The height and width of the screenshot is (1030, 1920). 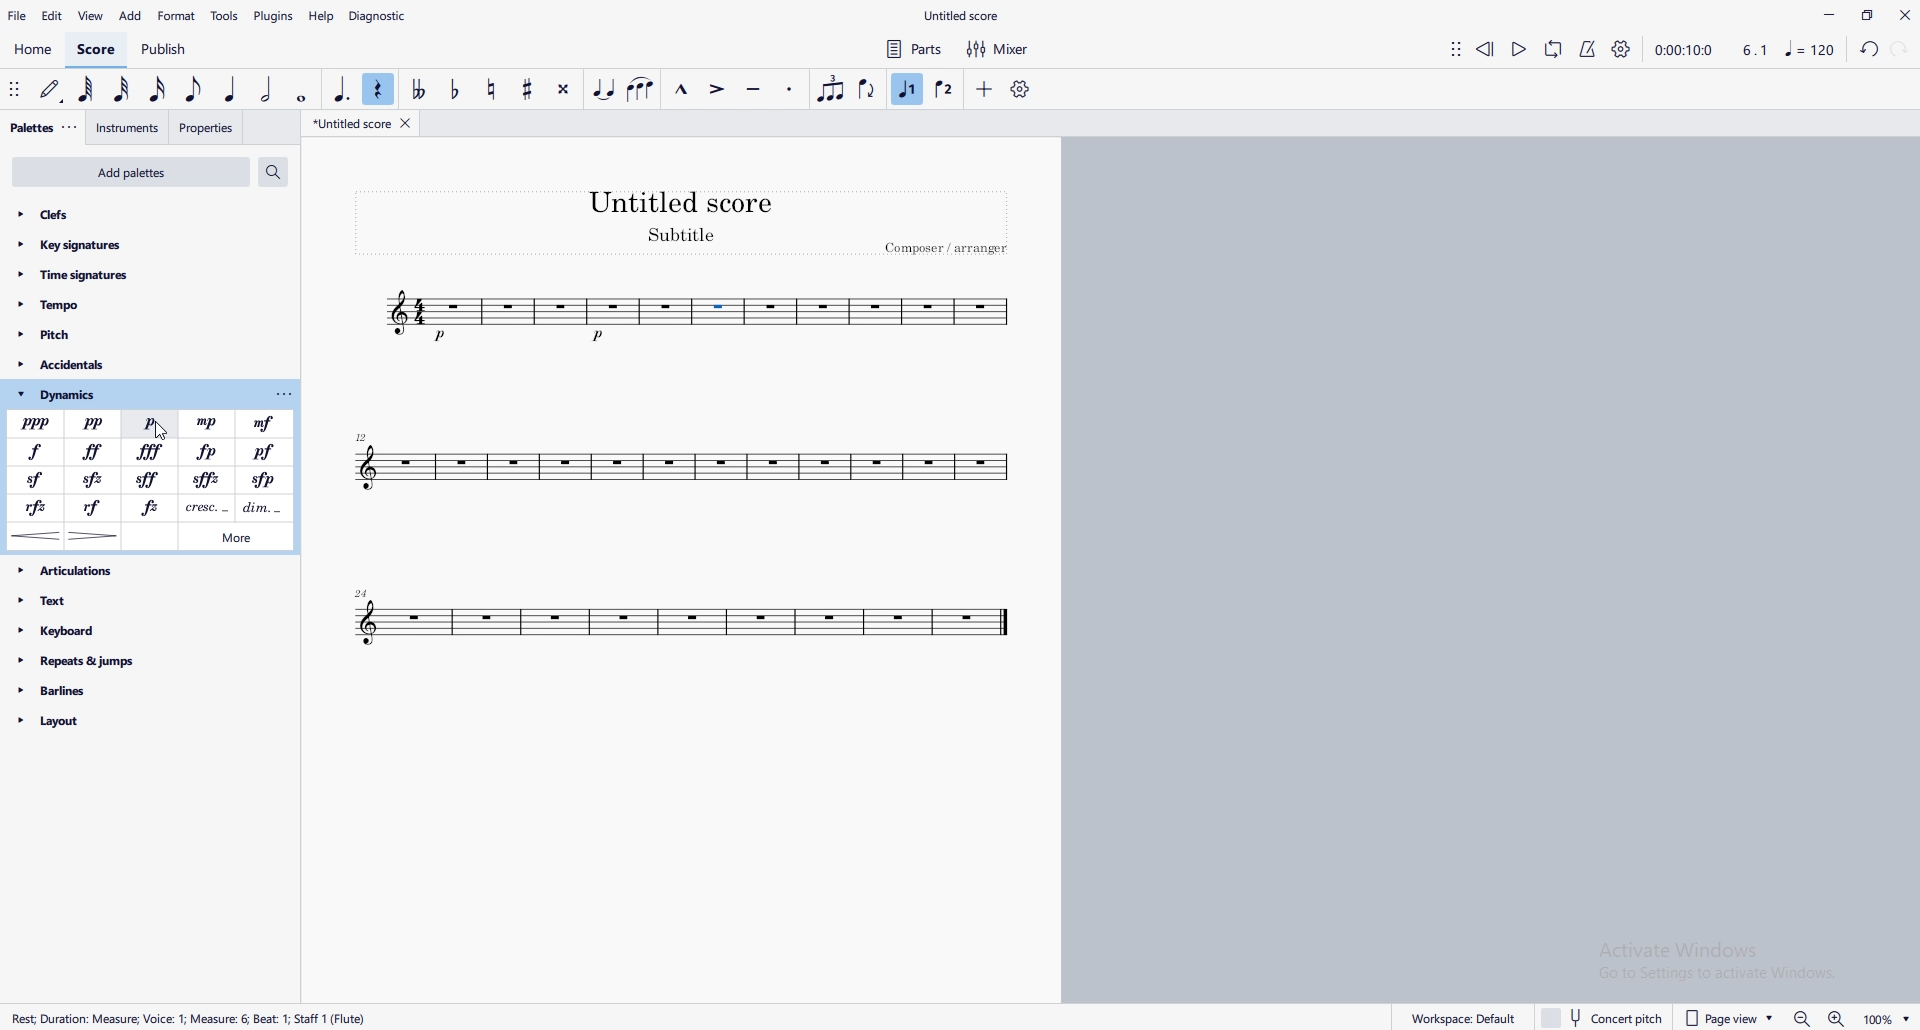 I want to click on format, so click(x=177, y=17).